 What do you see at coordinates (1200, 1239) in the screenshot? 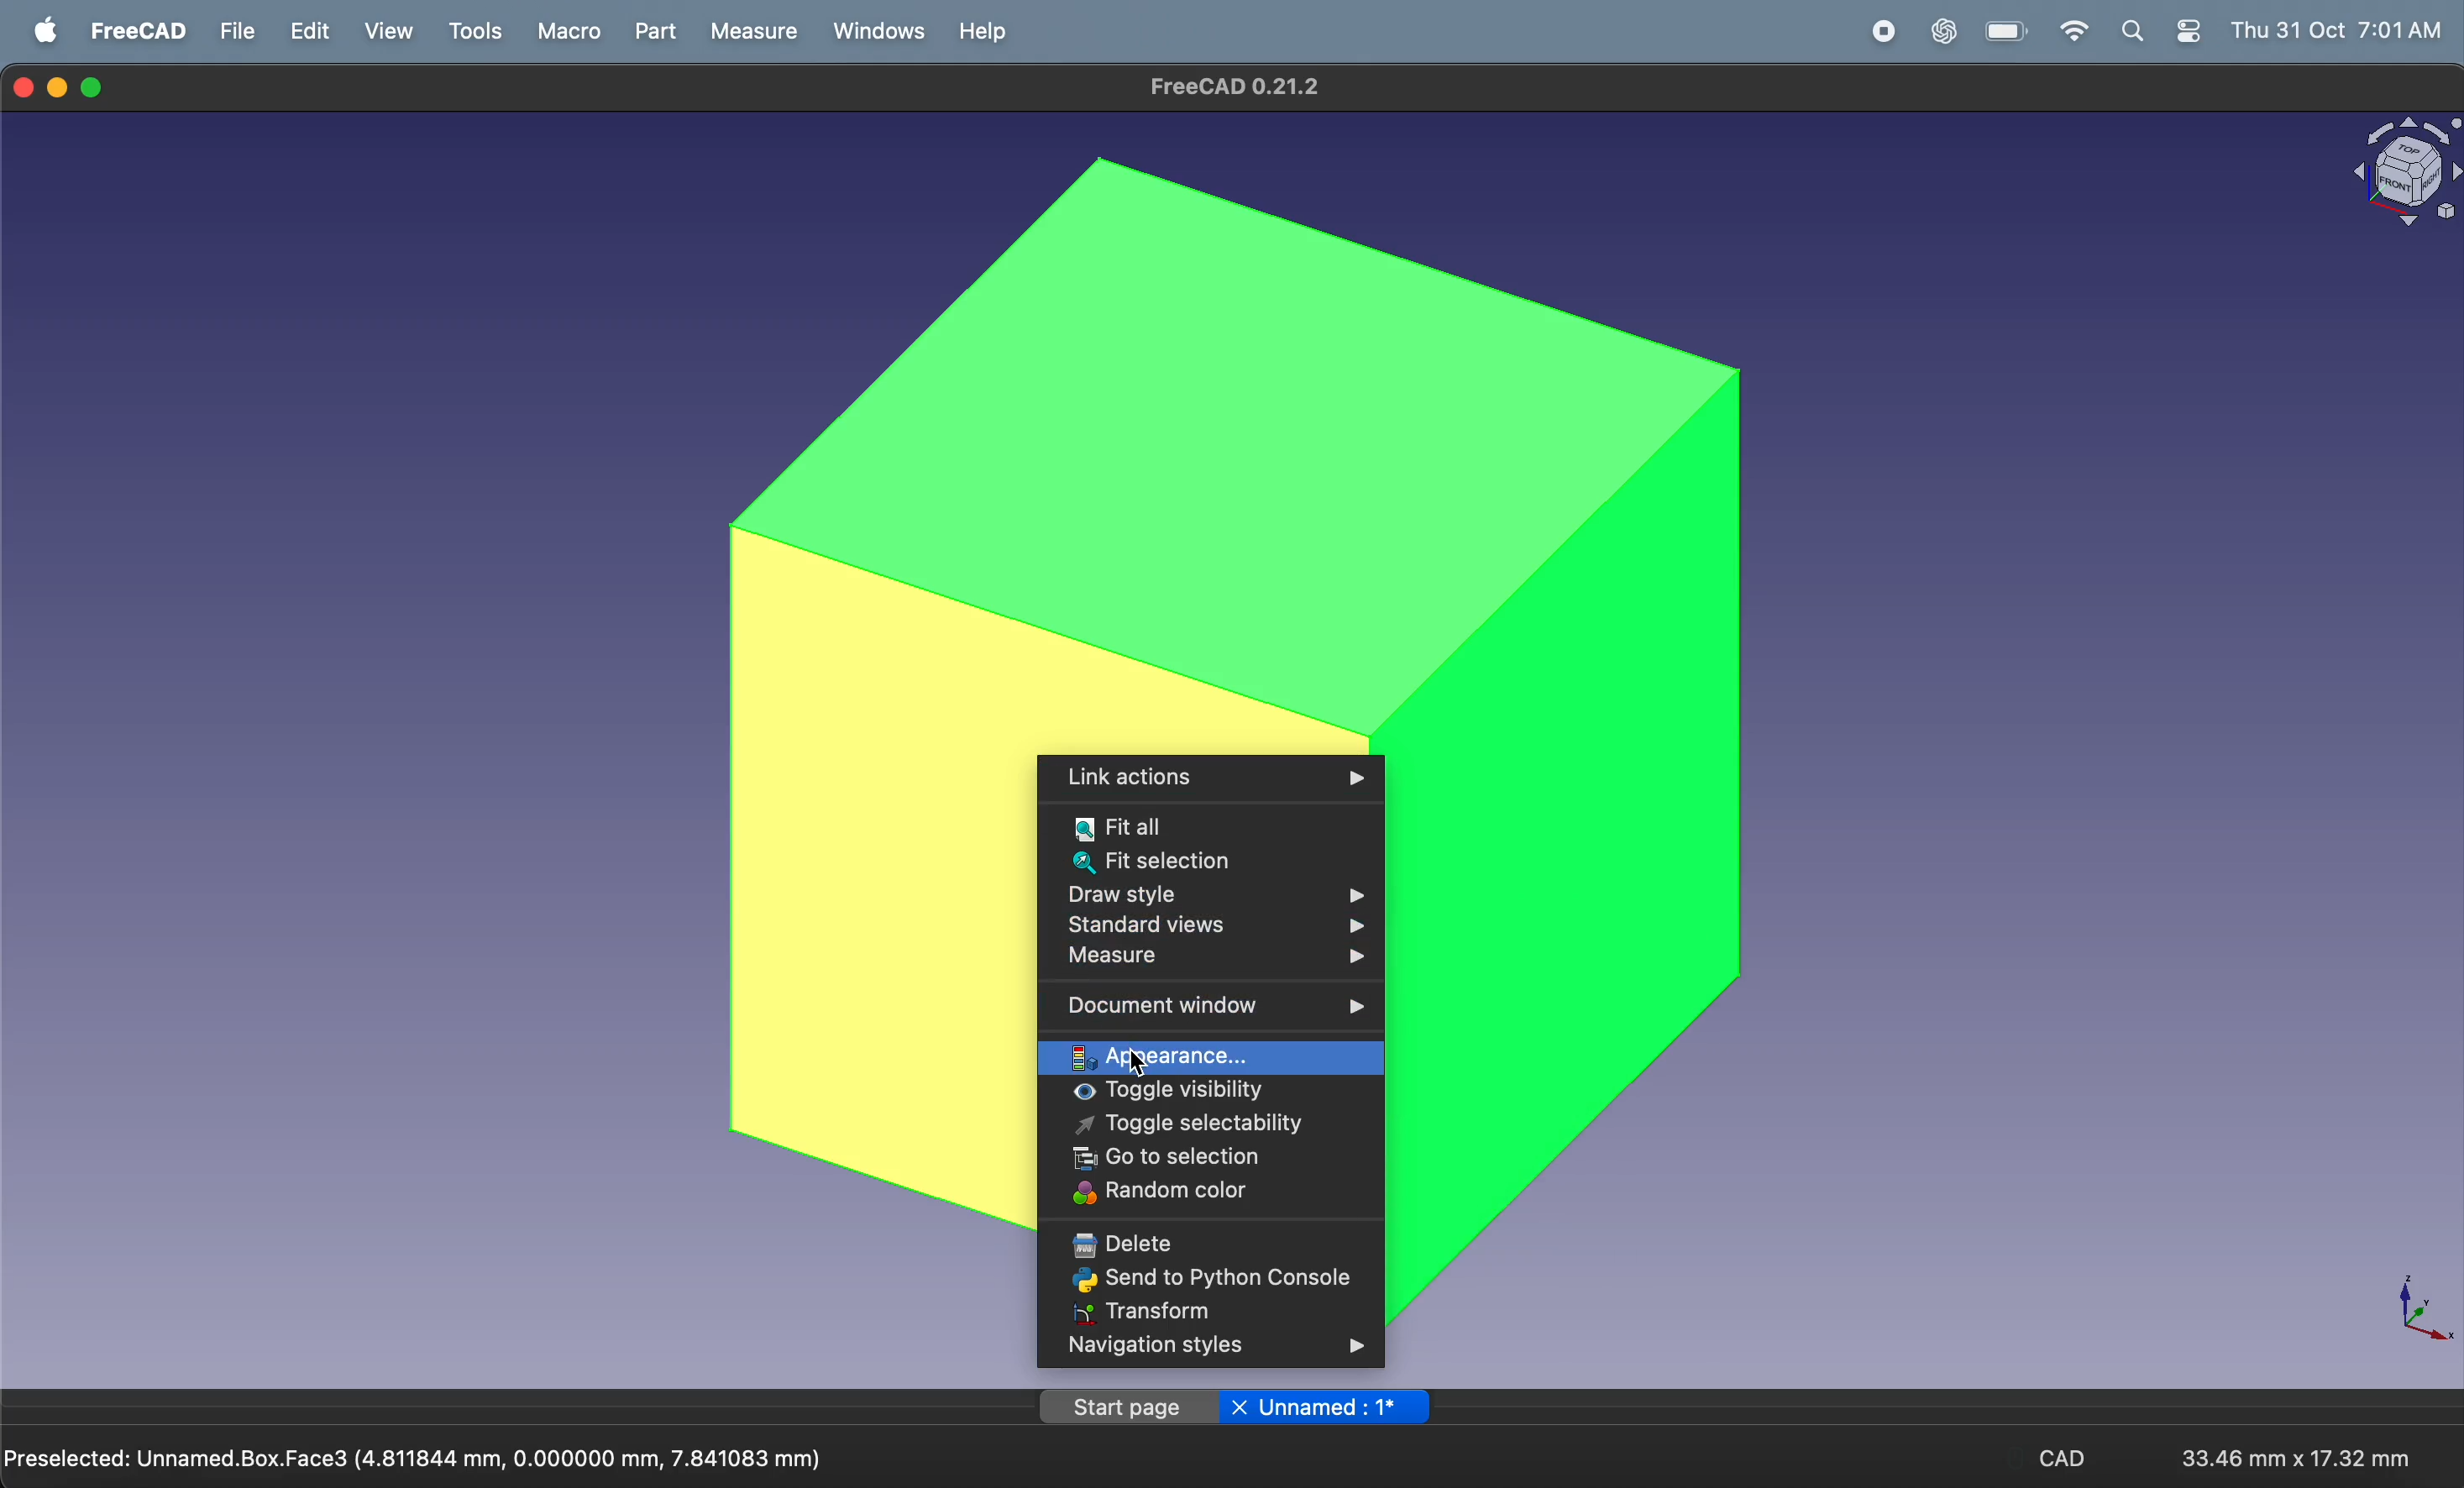
I see `delete` at bounding box center [1200, 1239].